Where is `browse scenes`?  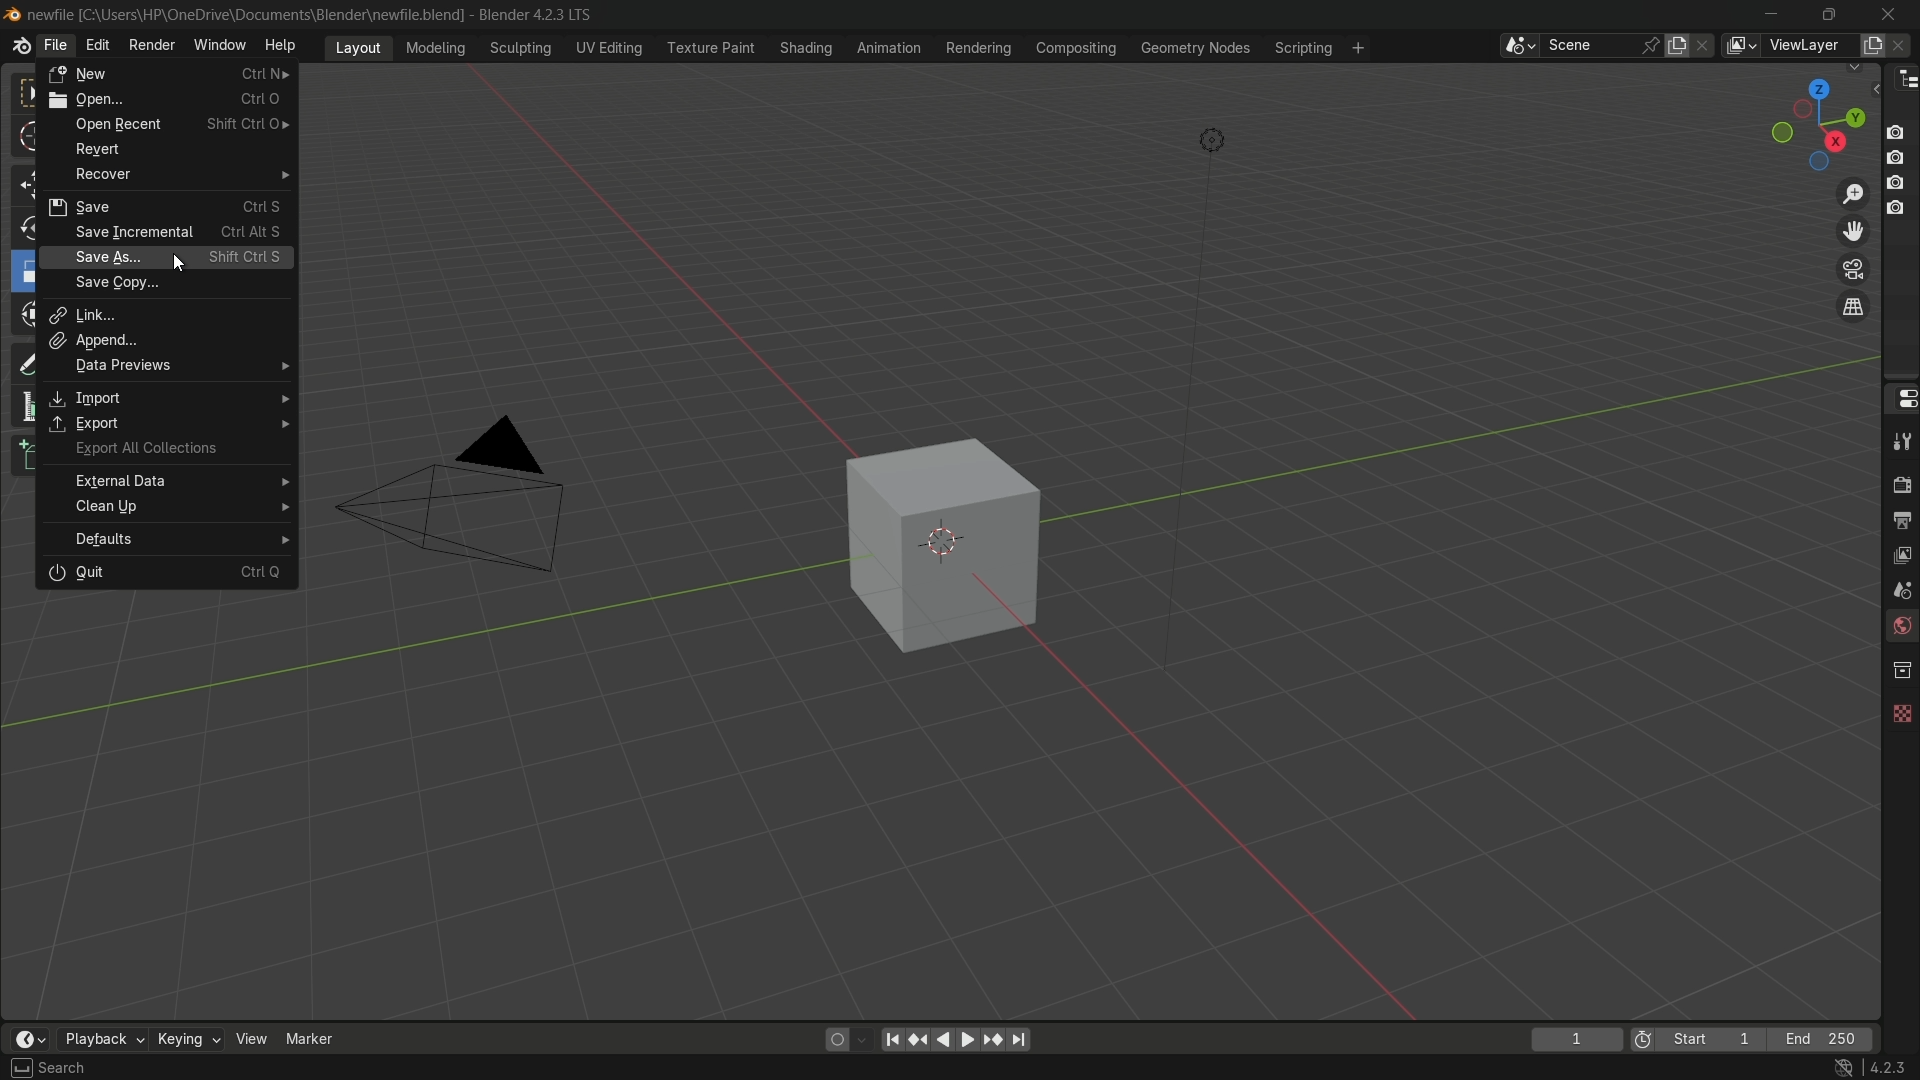 browse scenes is located at coordinates (1519, 46).